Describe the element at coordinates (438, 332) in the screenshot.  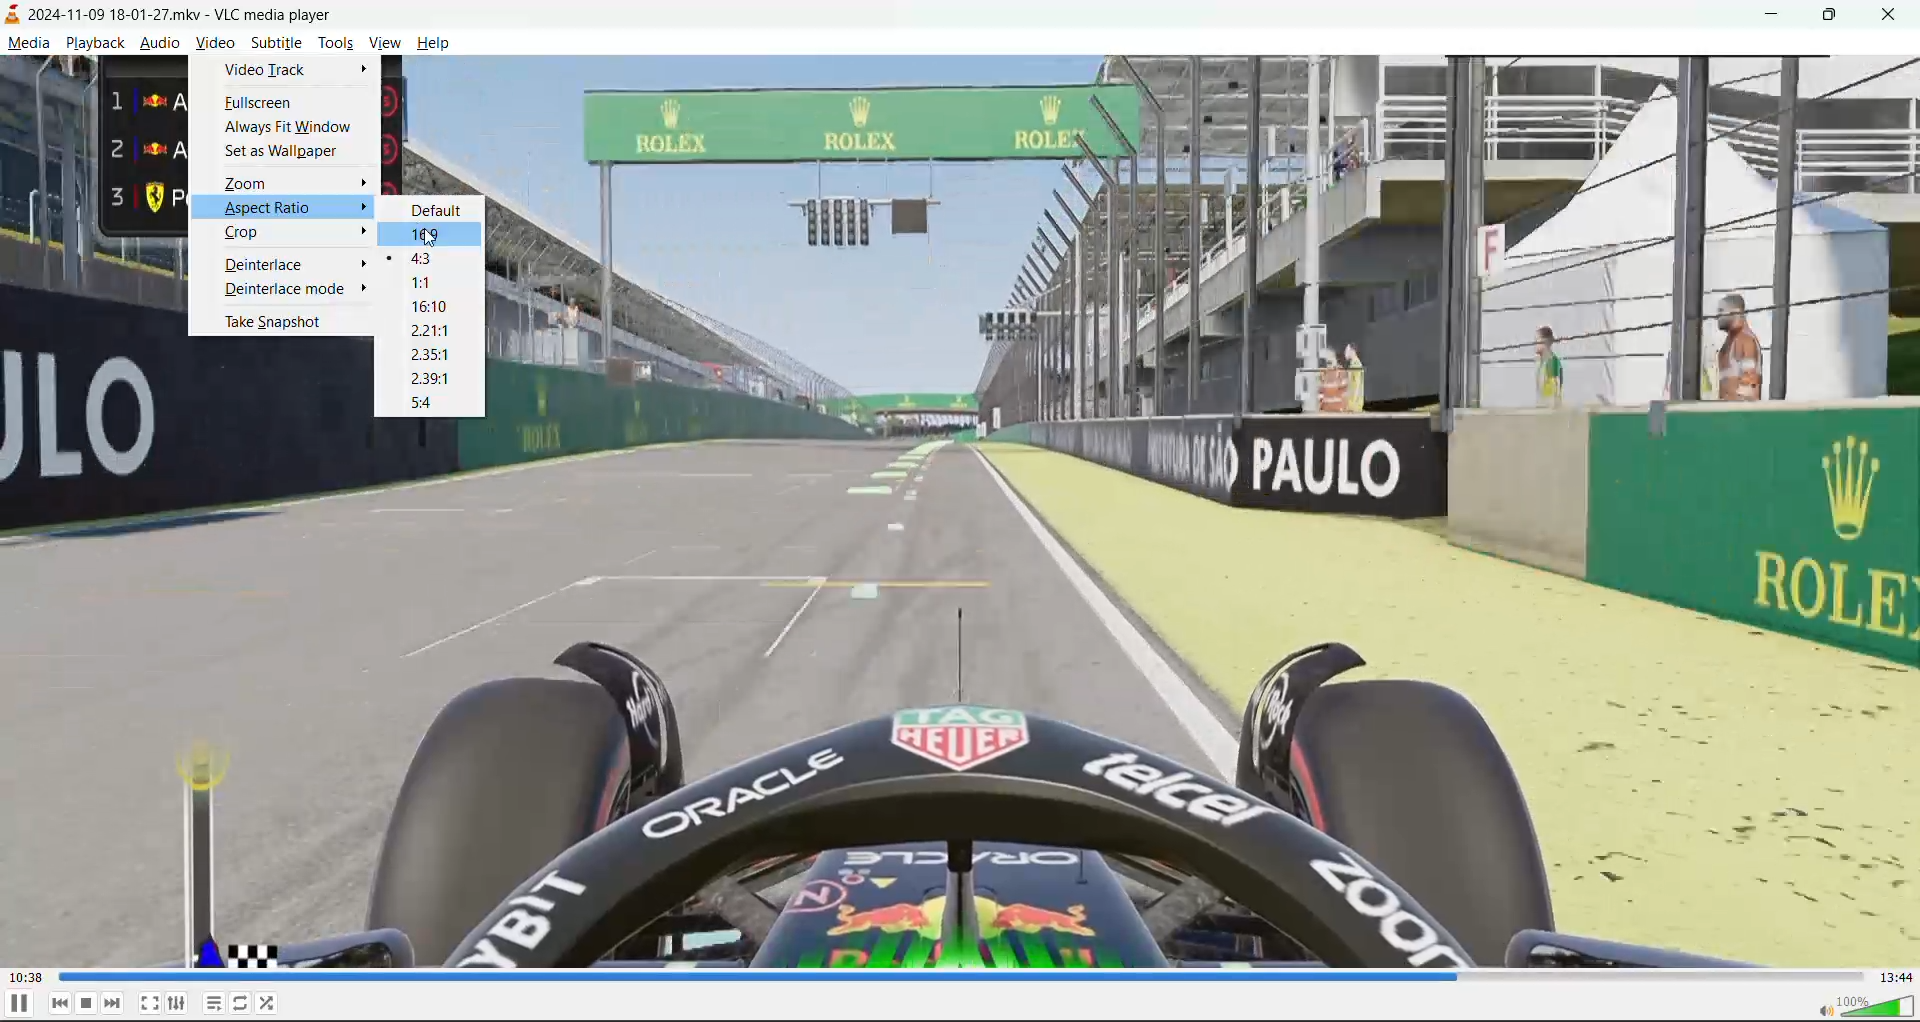
I see `2.21:1` at that location.